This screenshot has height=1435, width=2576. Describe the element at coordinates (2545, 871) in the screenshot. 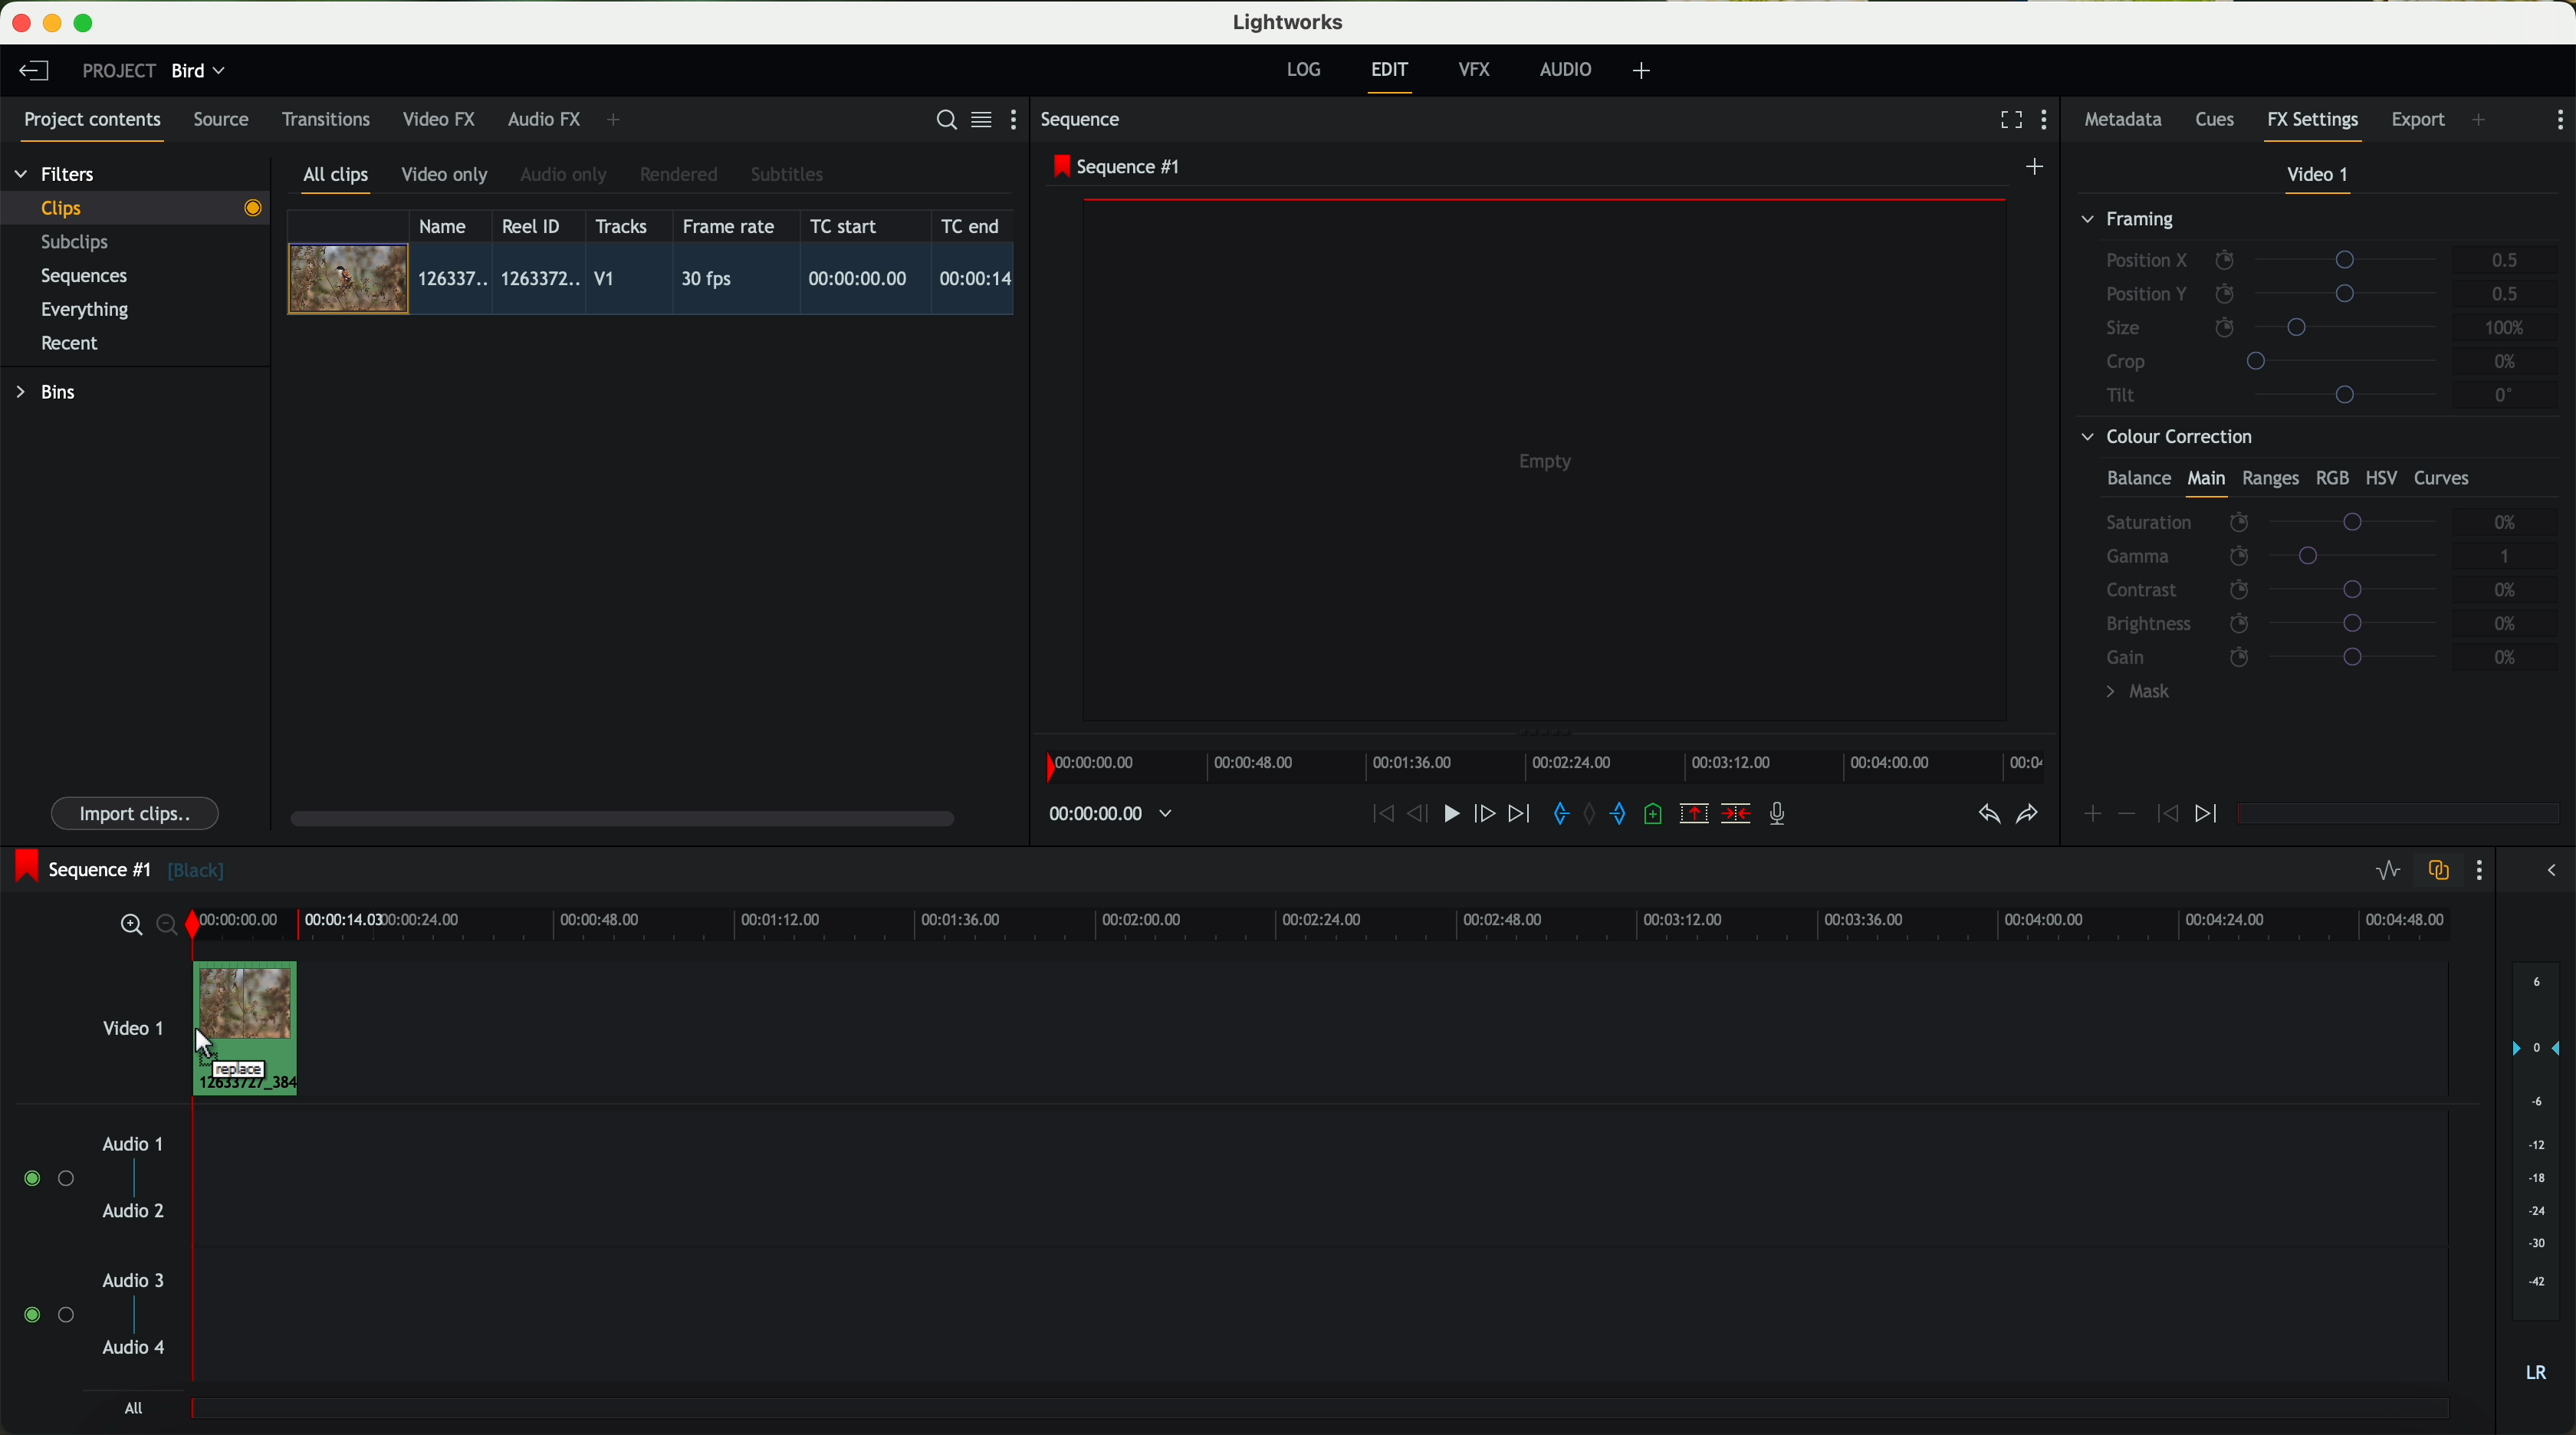

I see `show/hide the full audio mix` at that location.